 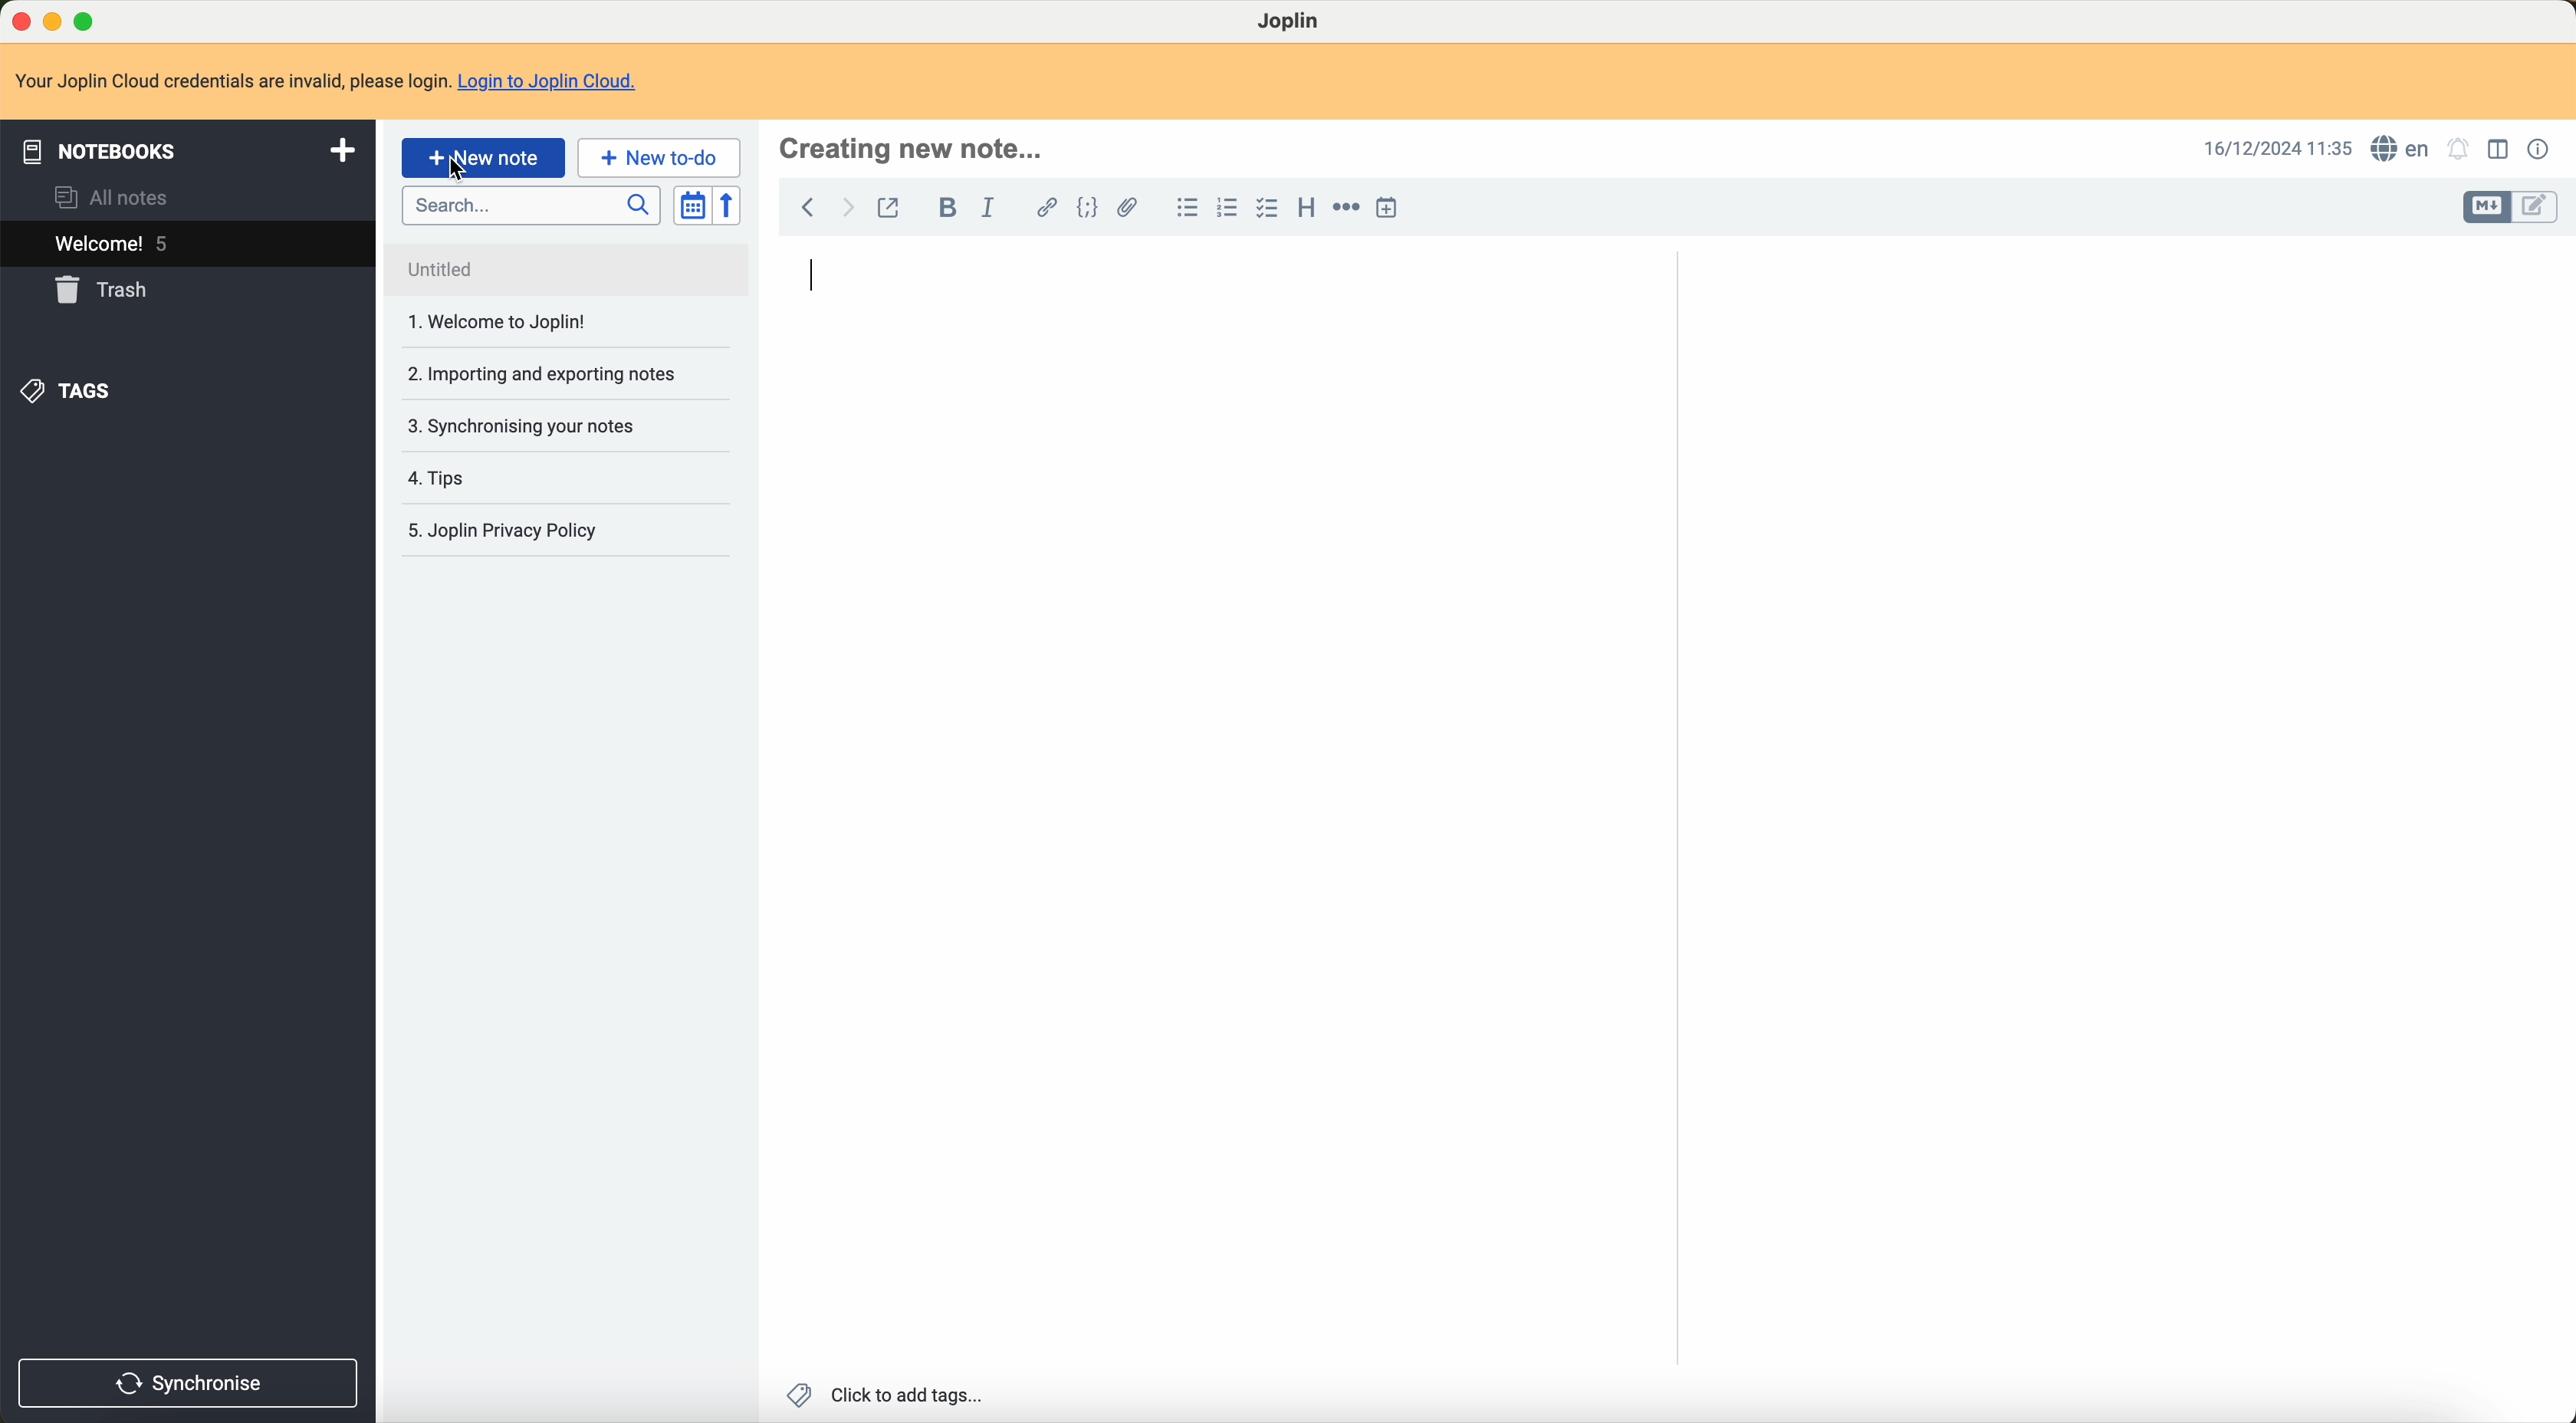 What do you see at coordinates (18, 18) in the screenshot?
I see `close program` at bounding box center [18, 18].